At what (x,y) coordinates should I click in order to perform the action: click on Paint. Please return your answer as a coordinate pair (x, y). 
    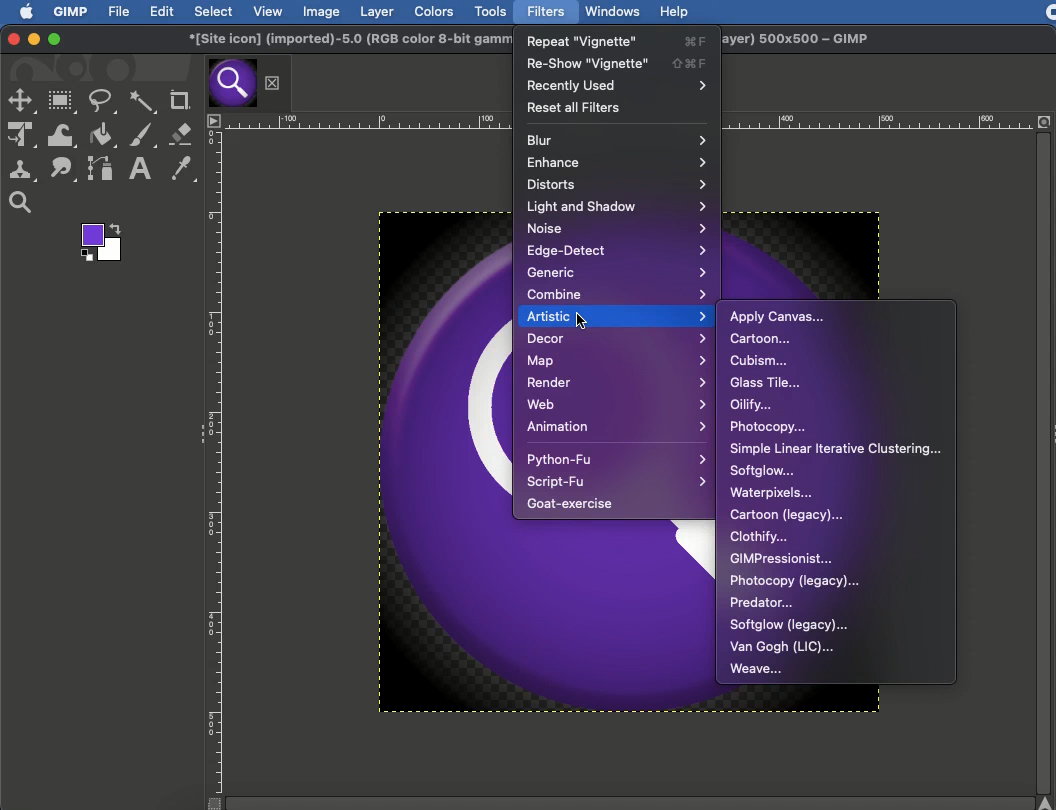
    Looking at the image, I should click on (144, 135).